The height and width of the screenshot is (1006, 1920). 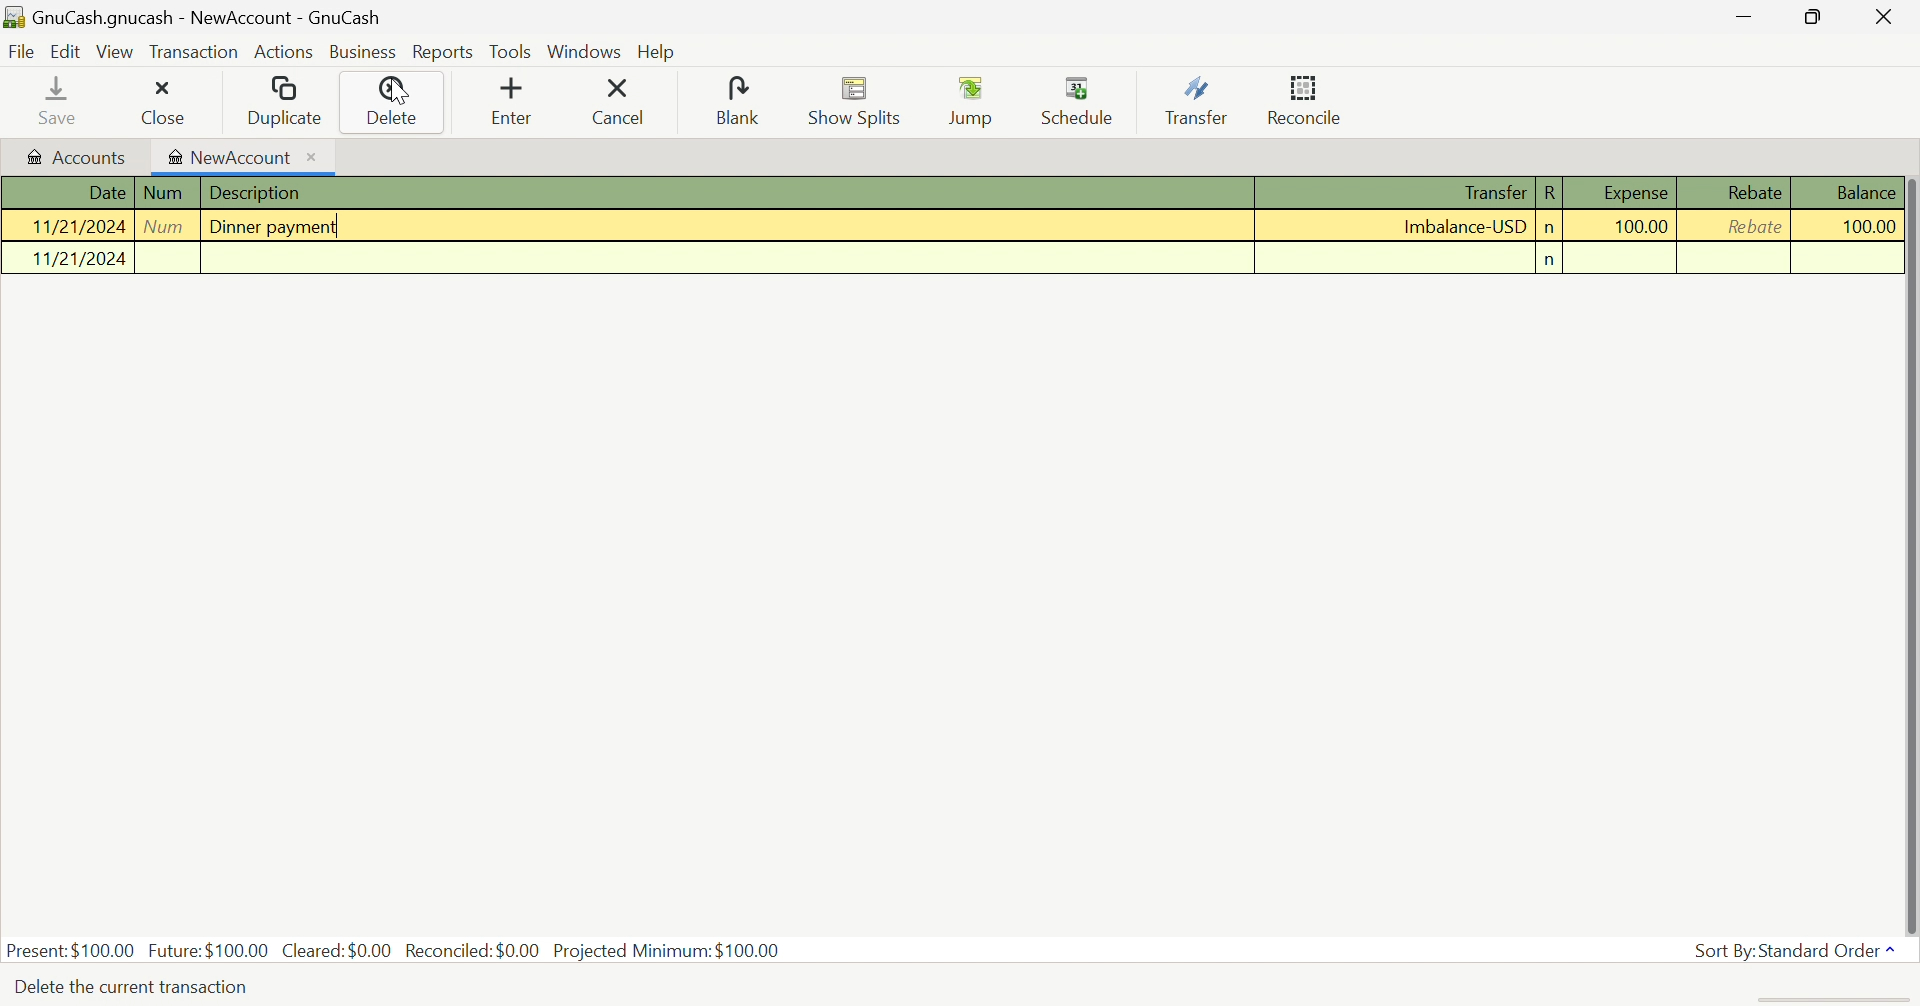 What do you see at coordinates (65, 51) in the screenshot?
I see `Edit` at bounding box center [65, 51].